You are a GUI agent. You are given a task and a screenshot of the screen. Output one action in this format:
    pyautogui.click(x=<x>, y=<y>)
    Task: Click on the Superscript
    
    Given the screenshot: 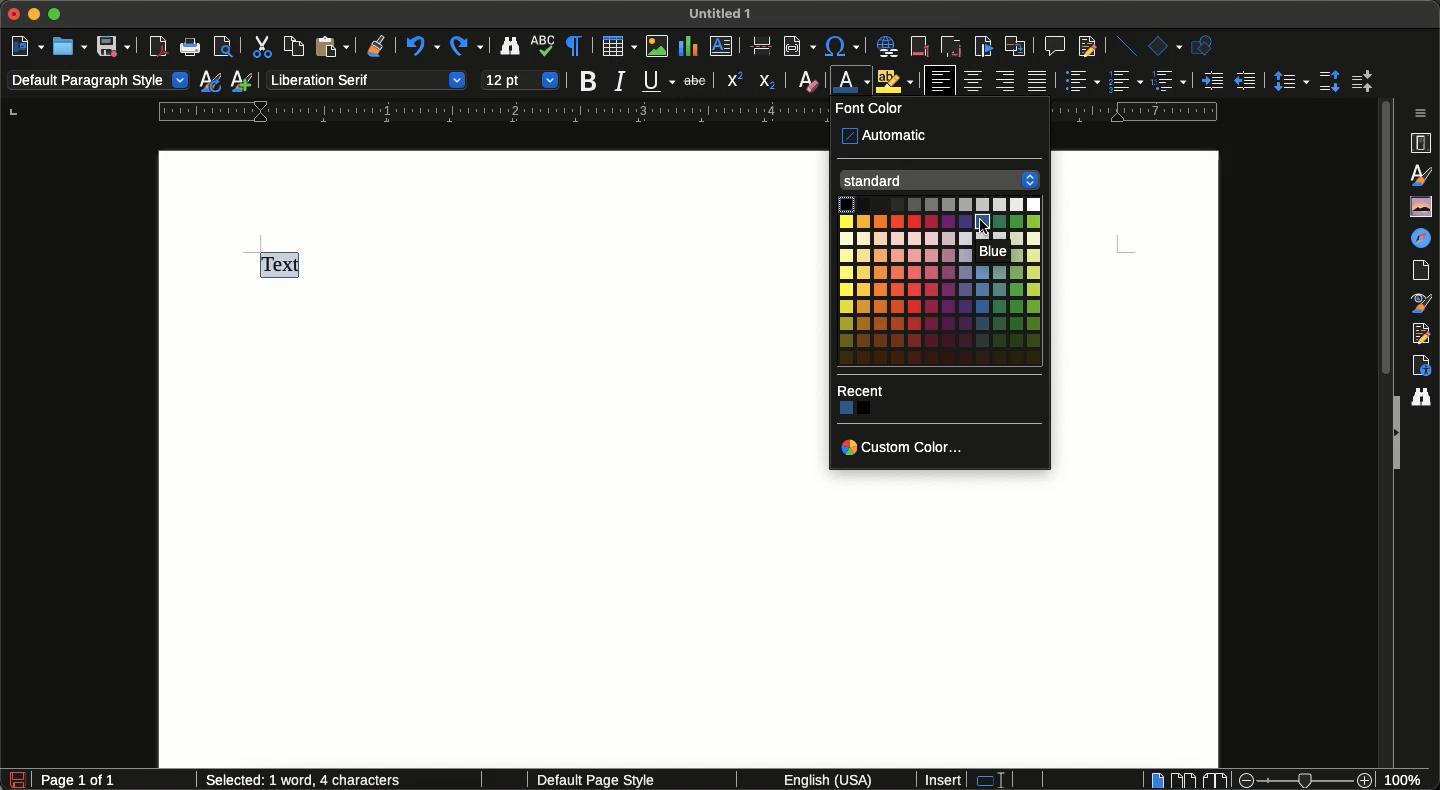 What is the action you would take?
    pyautogui.click(x=733, y=81)
    